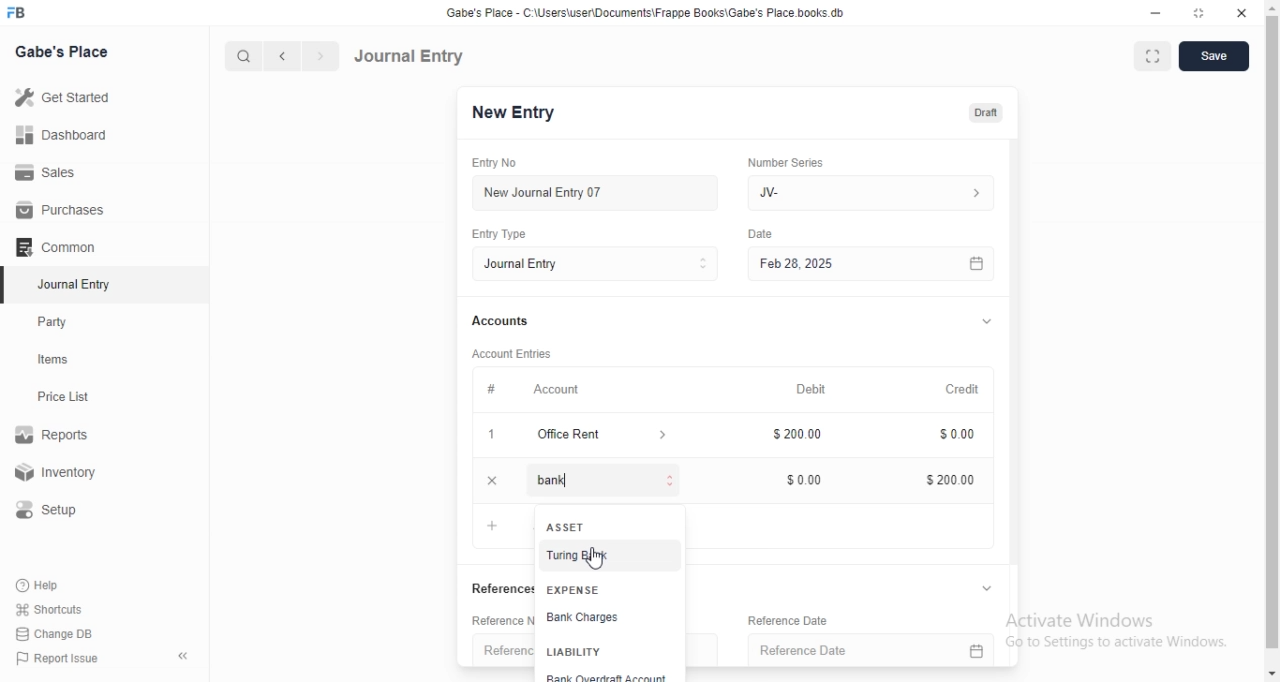  Describe the element at coordinates (59, 474) in the screenshot. I see `Inventory` at that location.